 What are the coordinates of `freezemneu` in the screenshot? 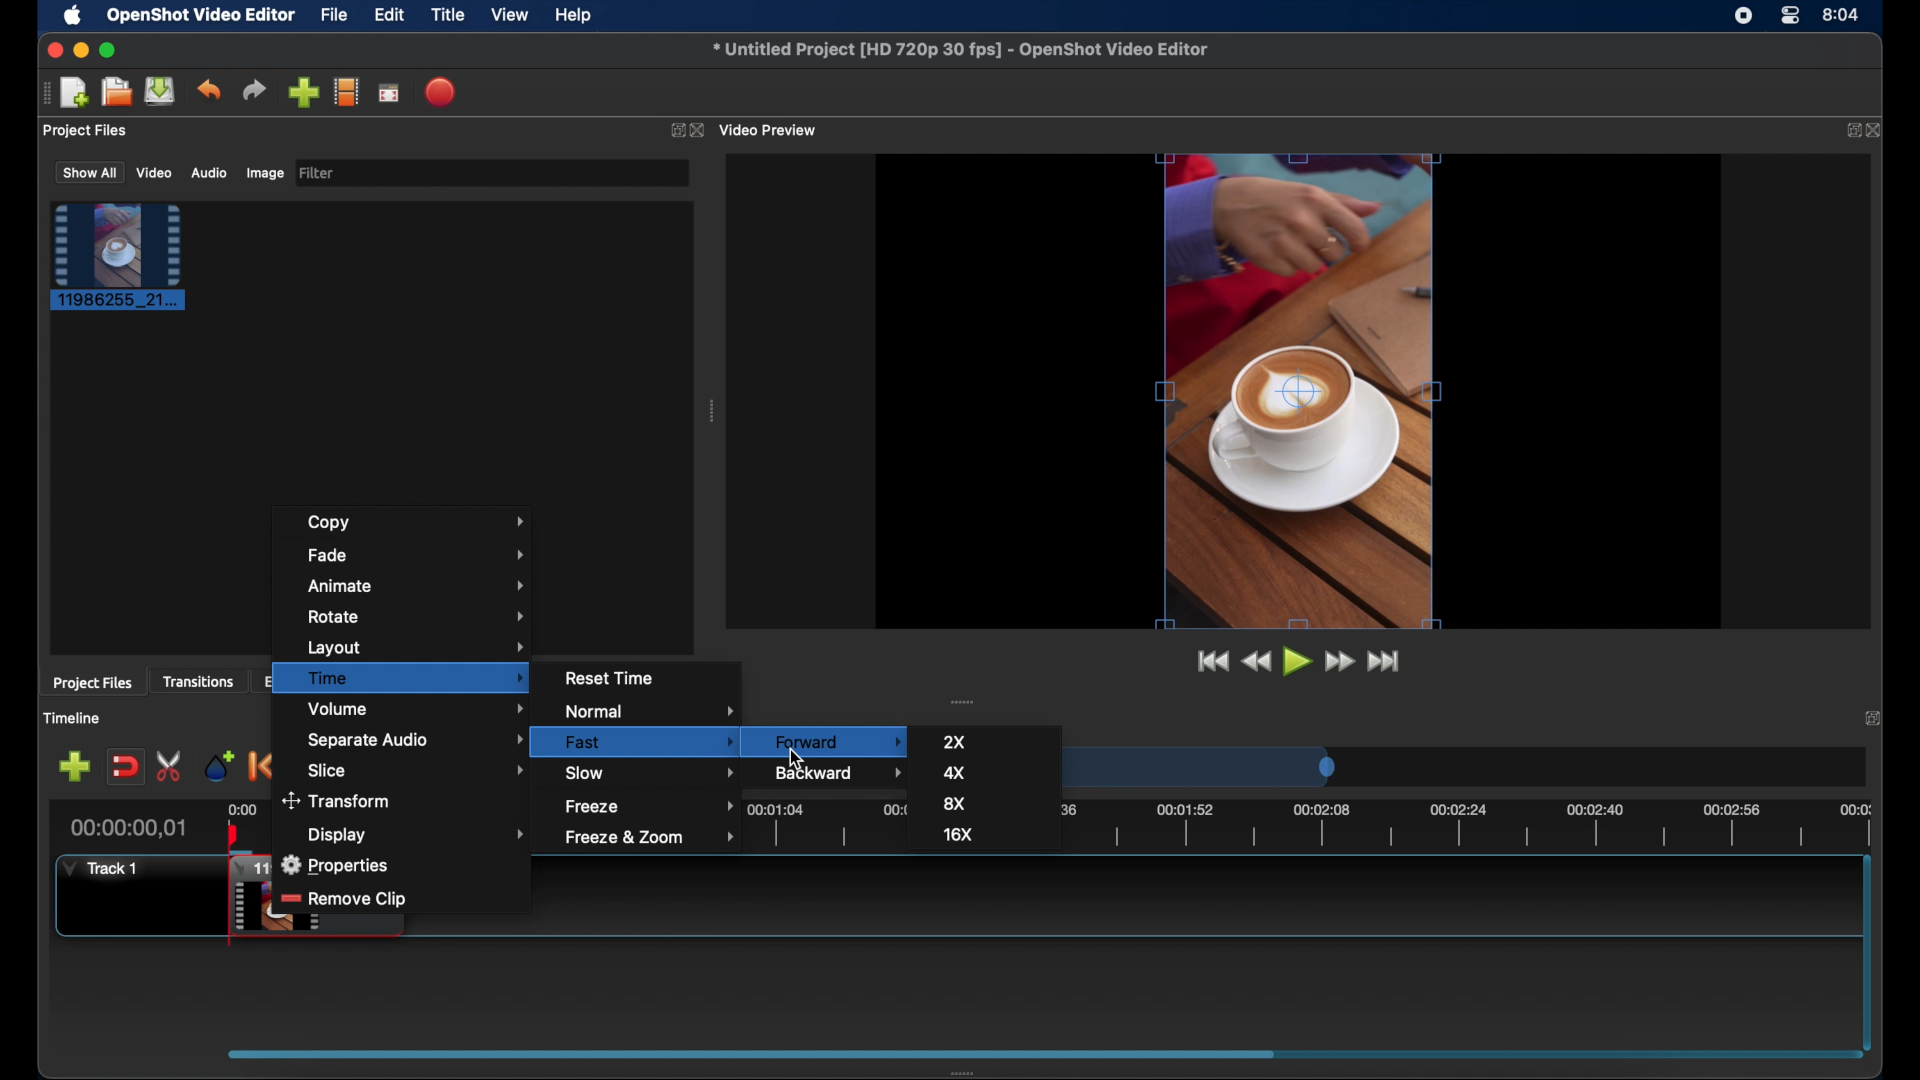 It's located at (654, 806).